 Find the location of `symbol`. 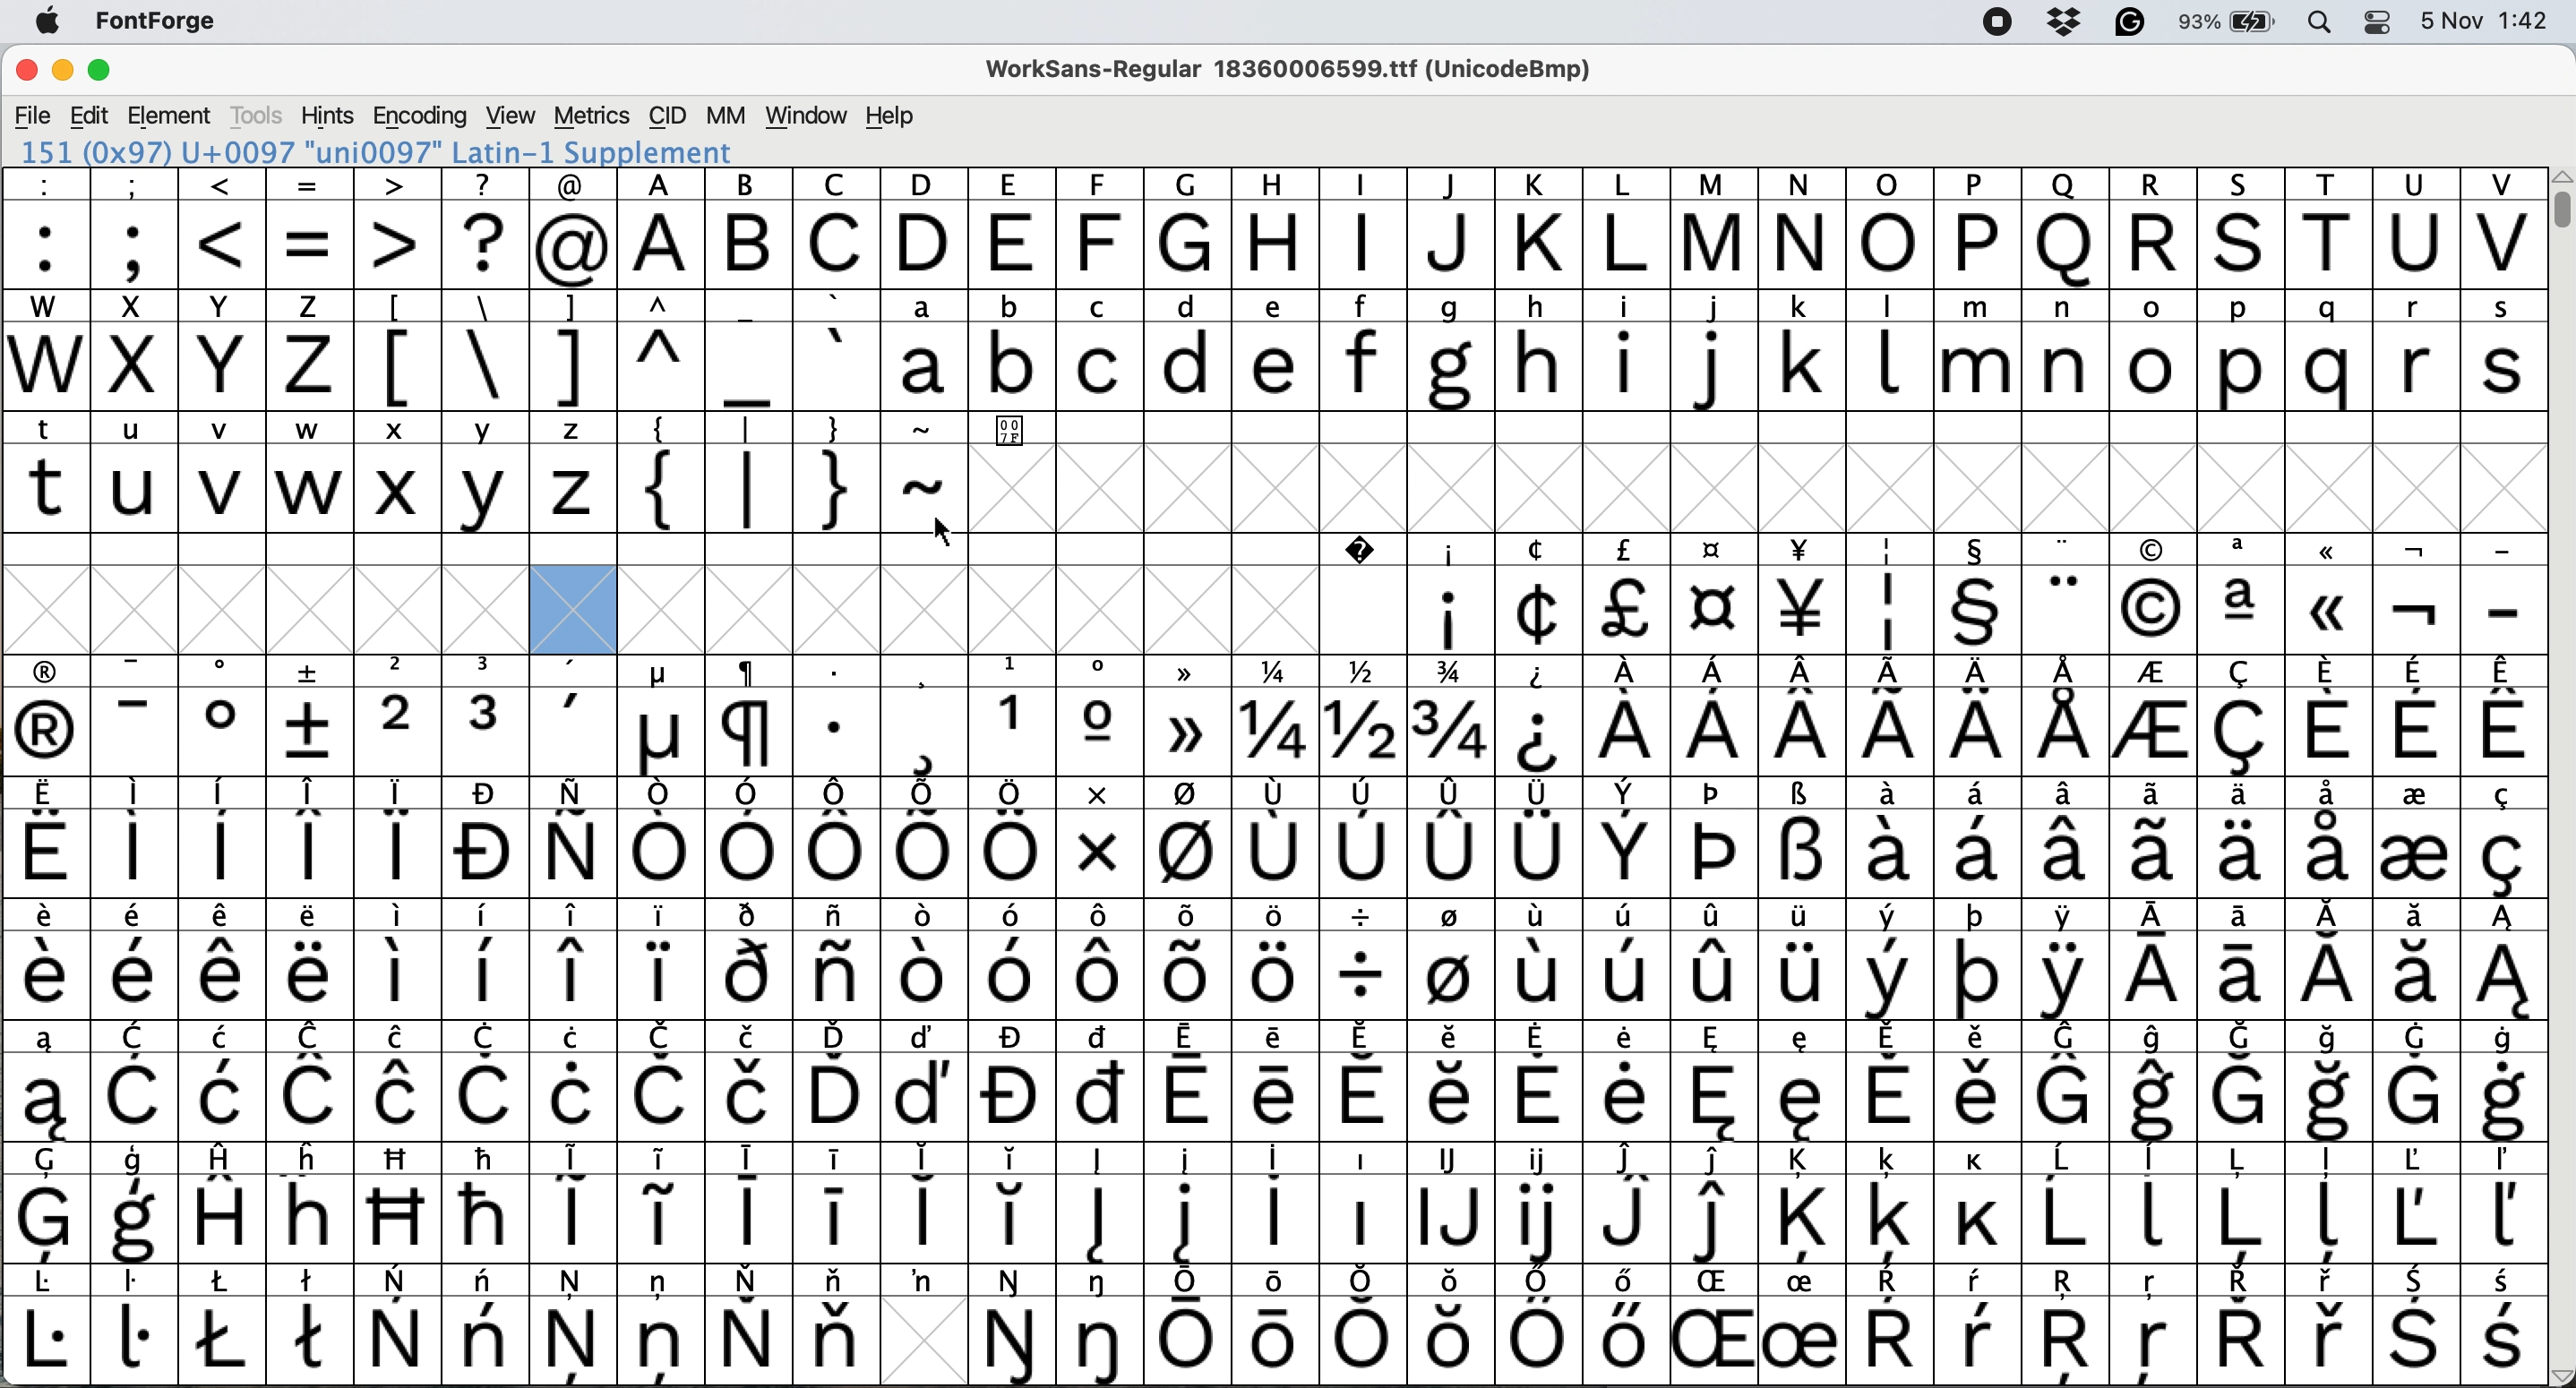

symbol is located at coordinates (2242, 960).